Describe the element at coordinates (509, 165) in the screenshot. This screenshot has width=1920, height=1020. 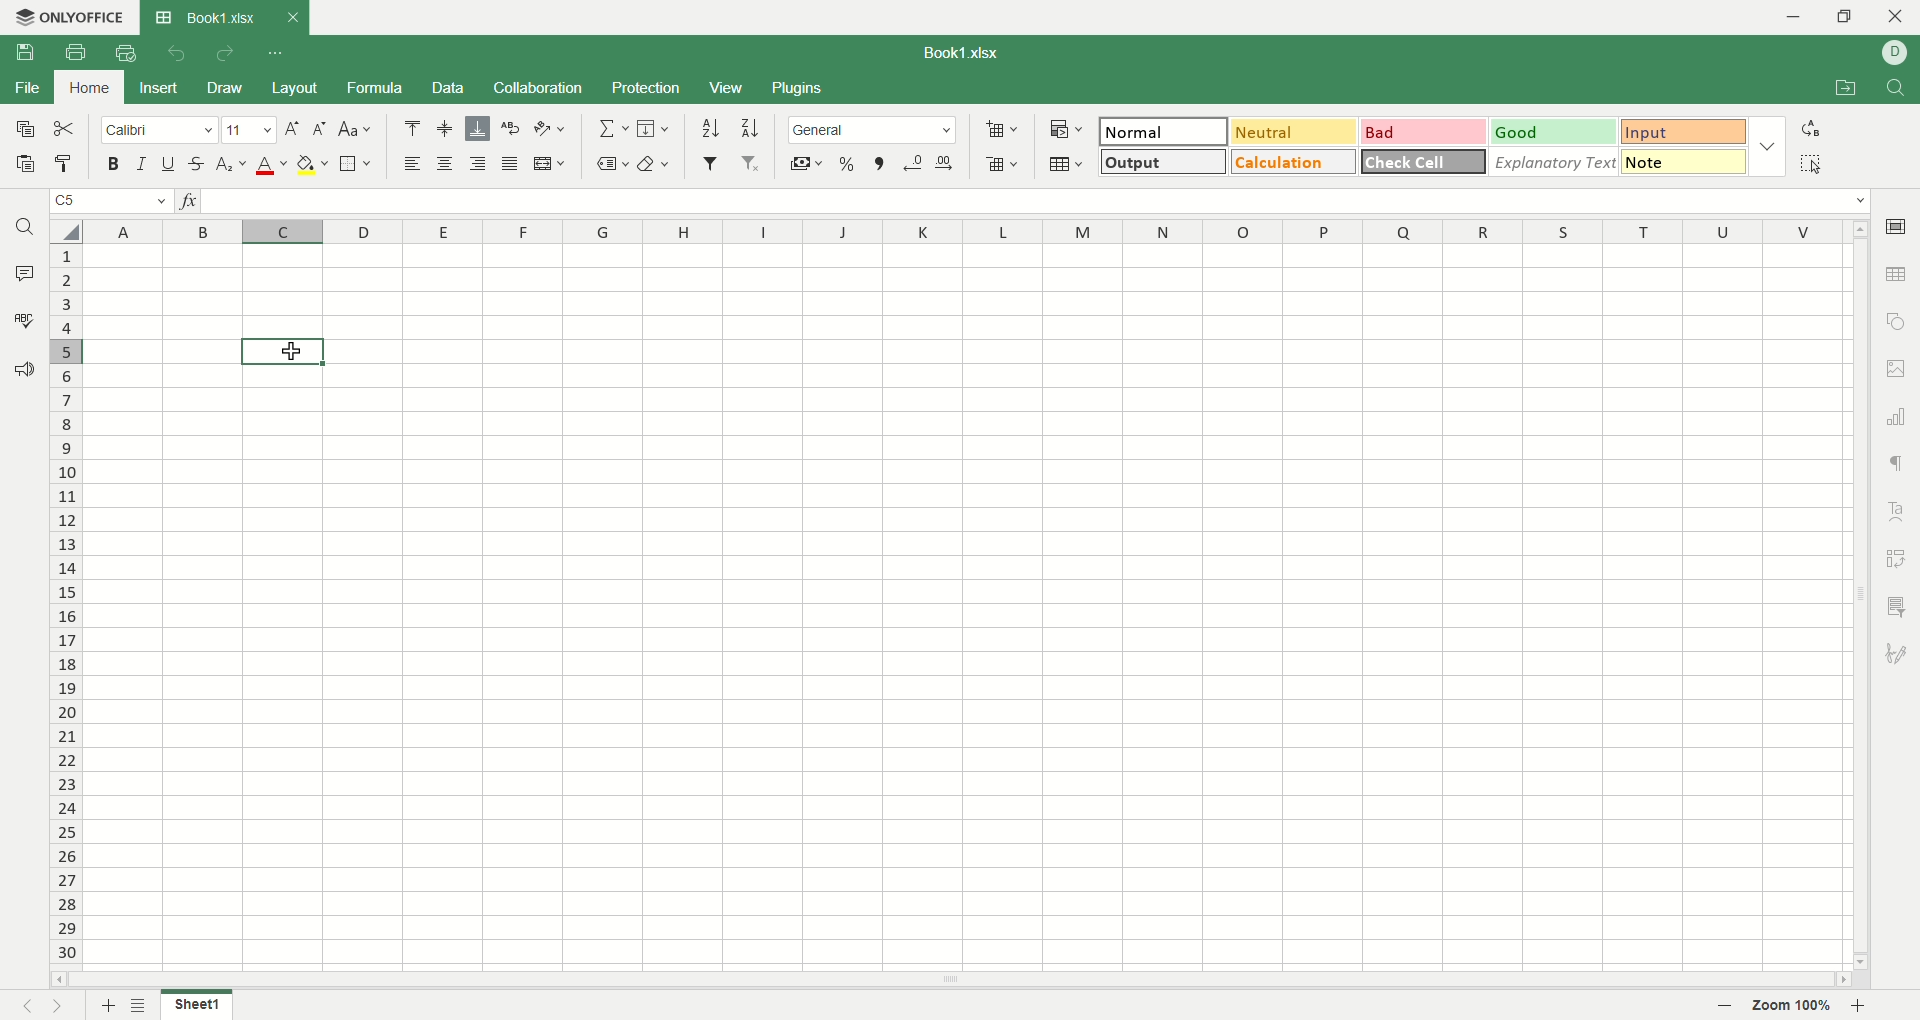
I see `justified` at that location.